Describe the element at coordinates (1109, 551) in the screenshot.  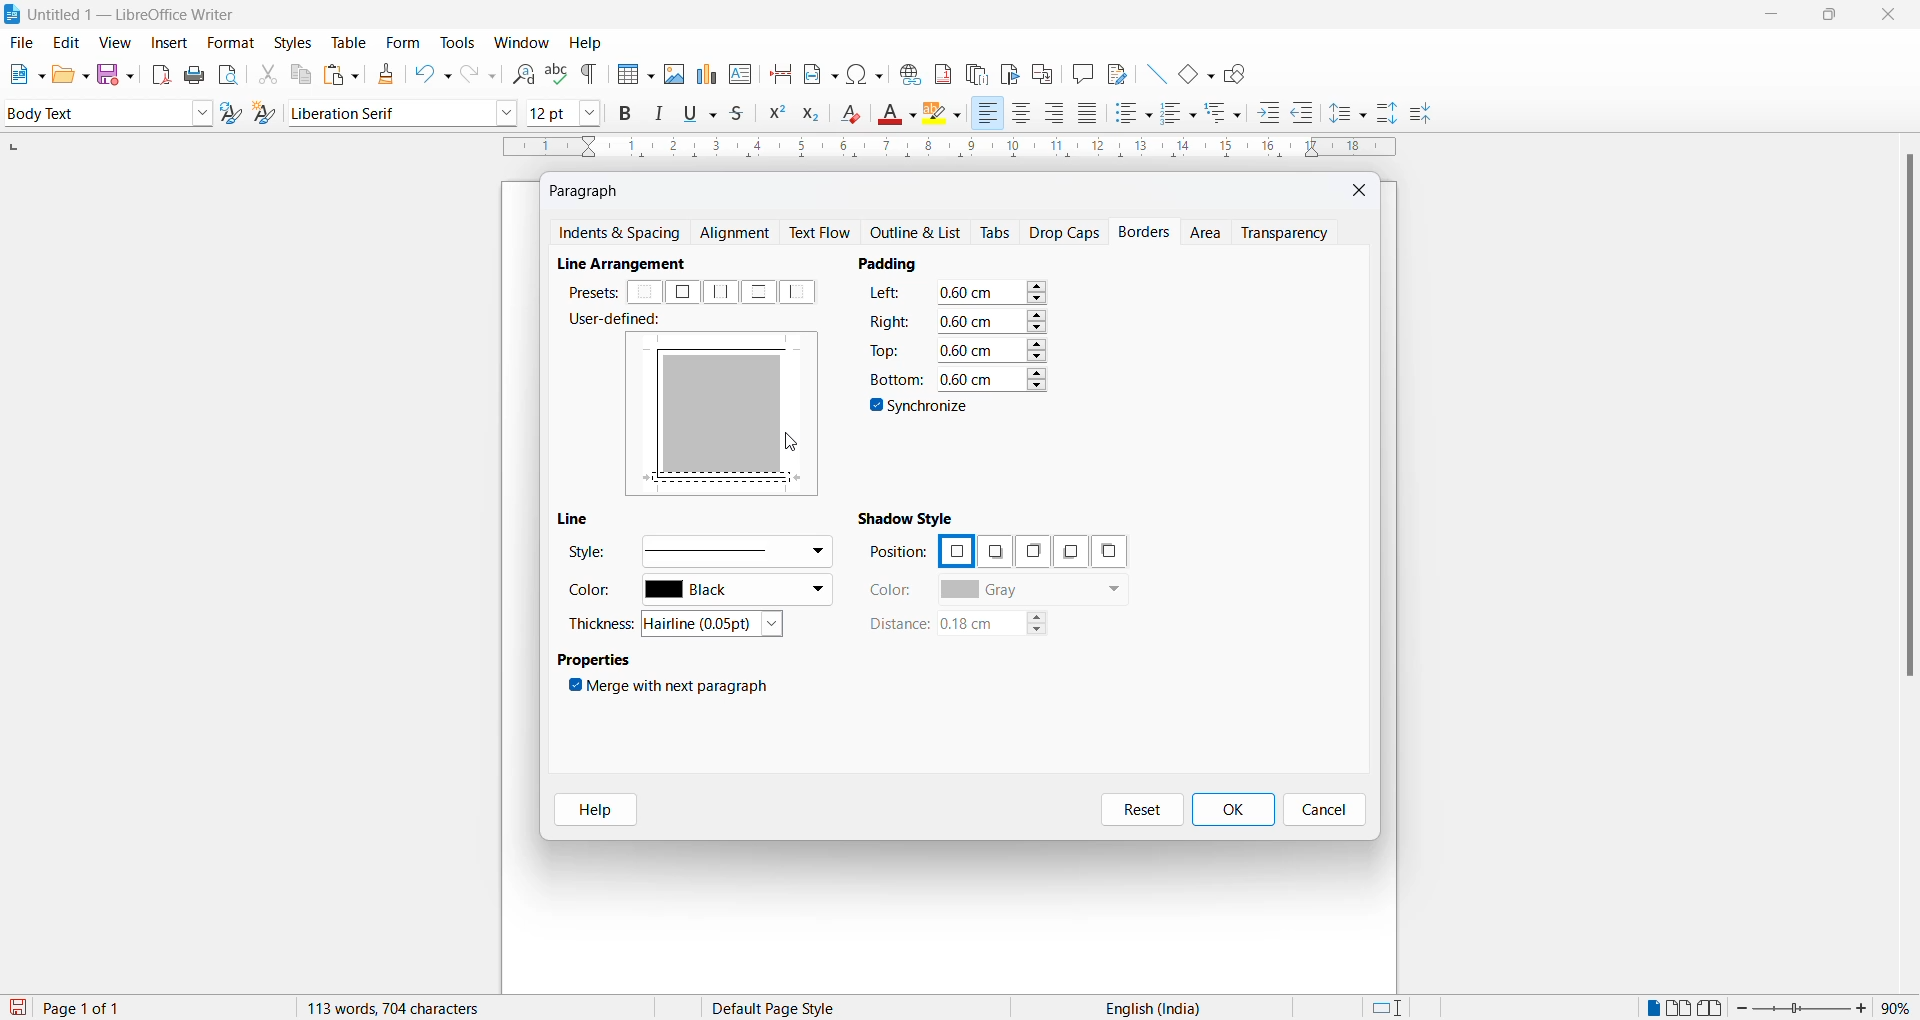
I see `position options` at that location.